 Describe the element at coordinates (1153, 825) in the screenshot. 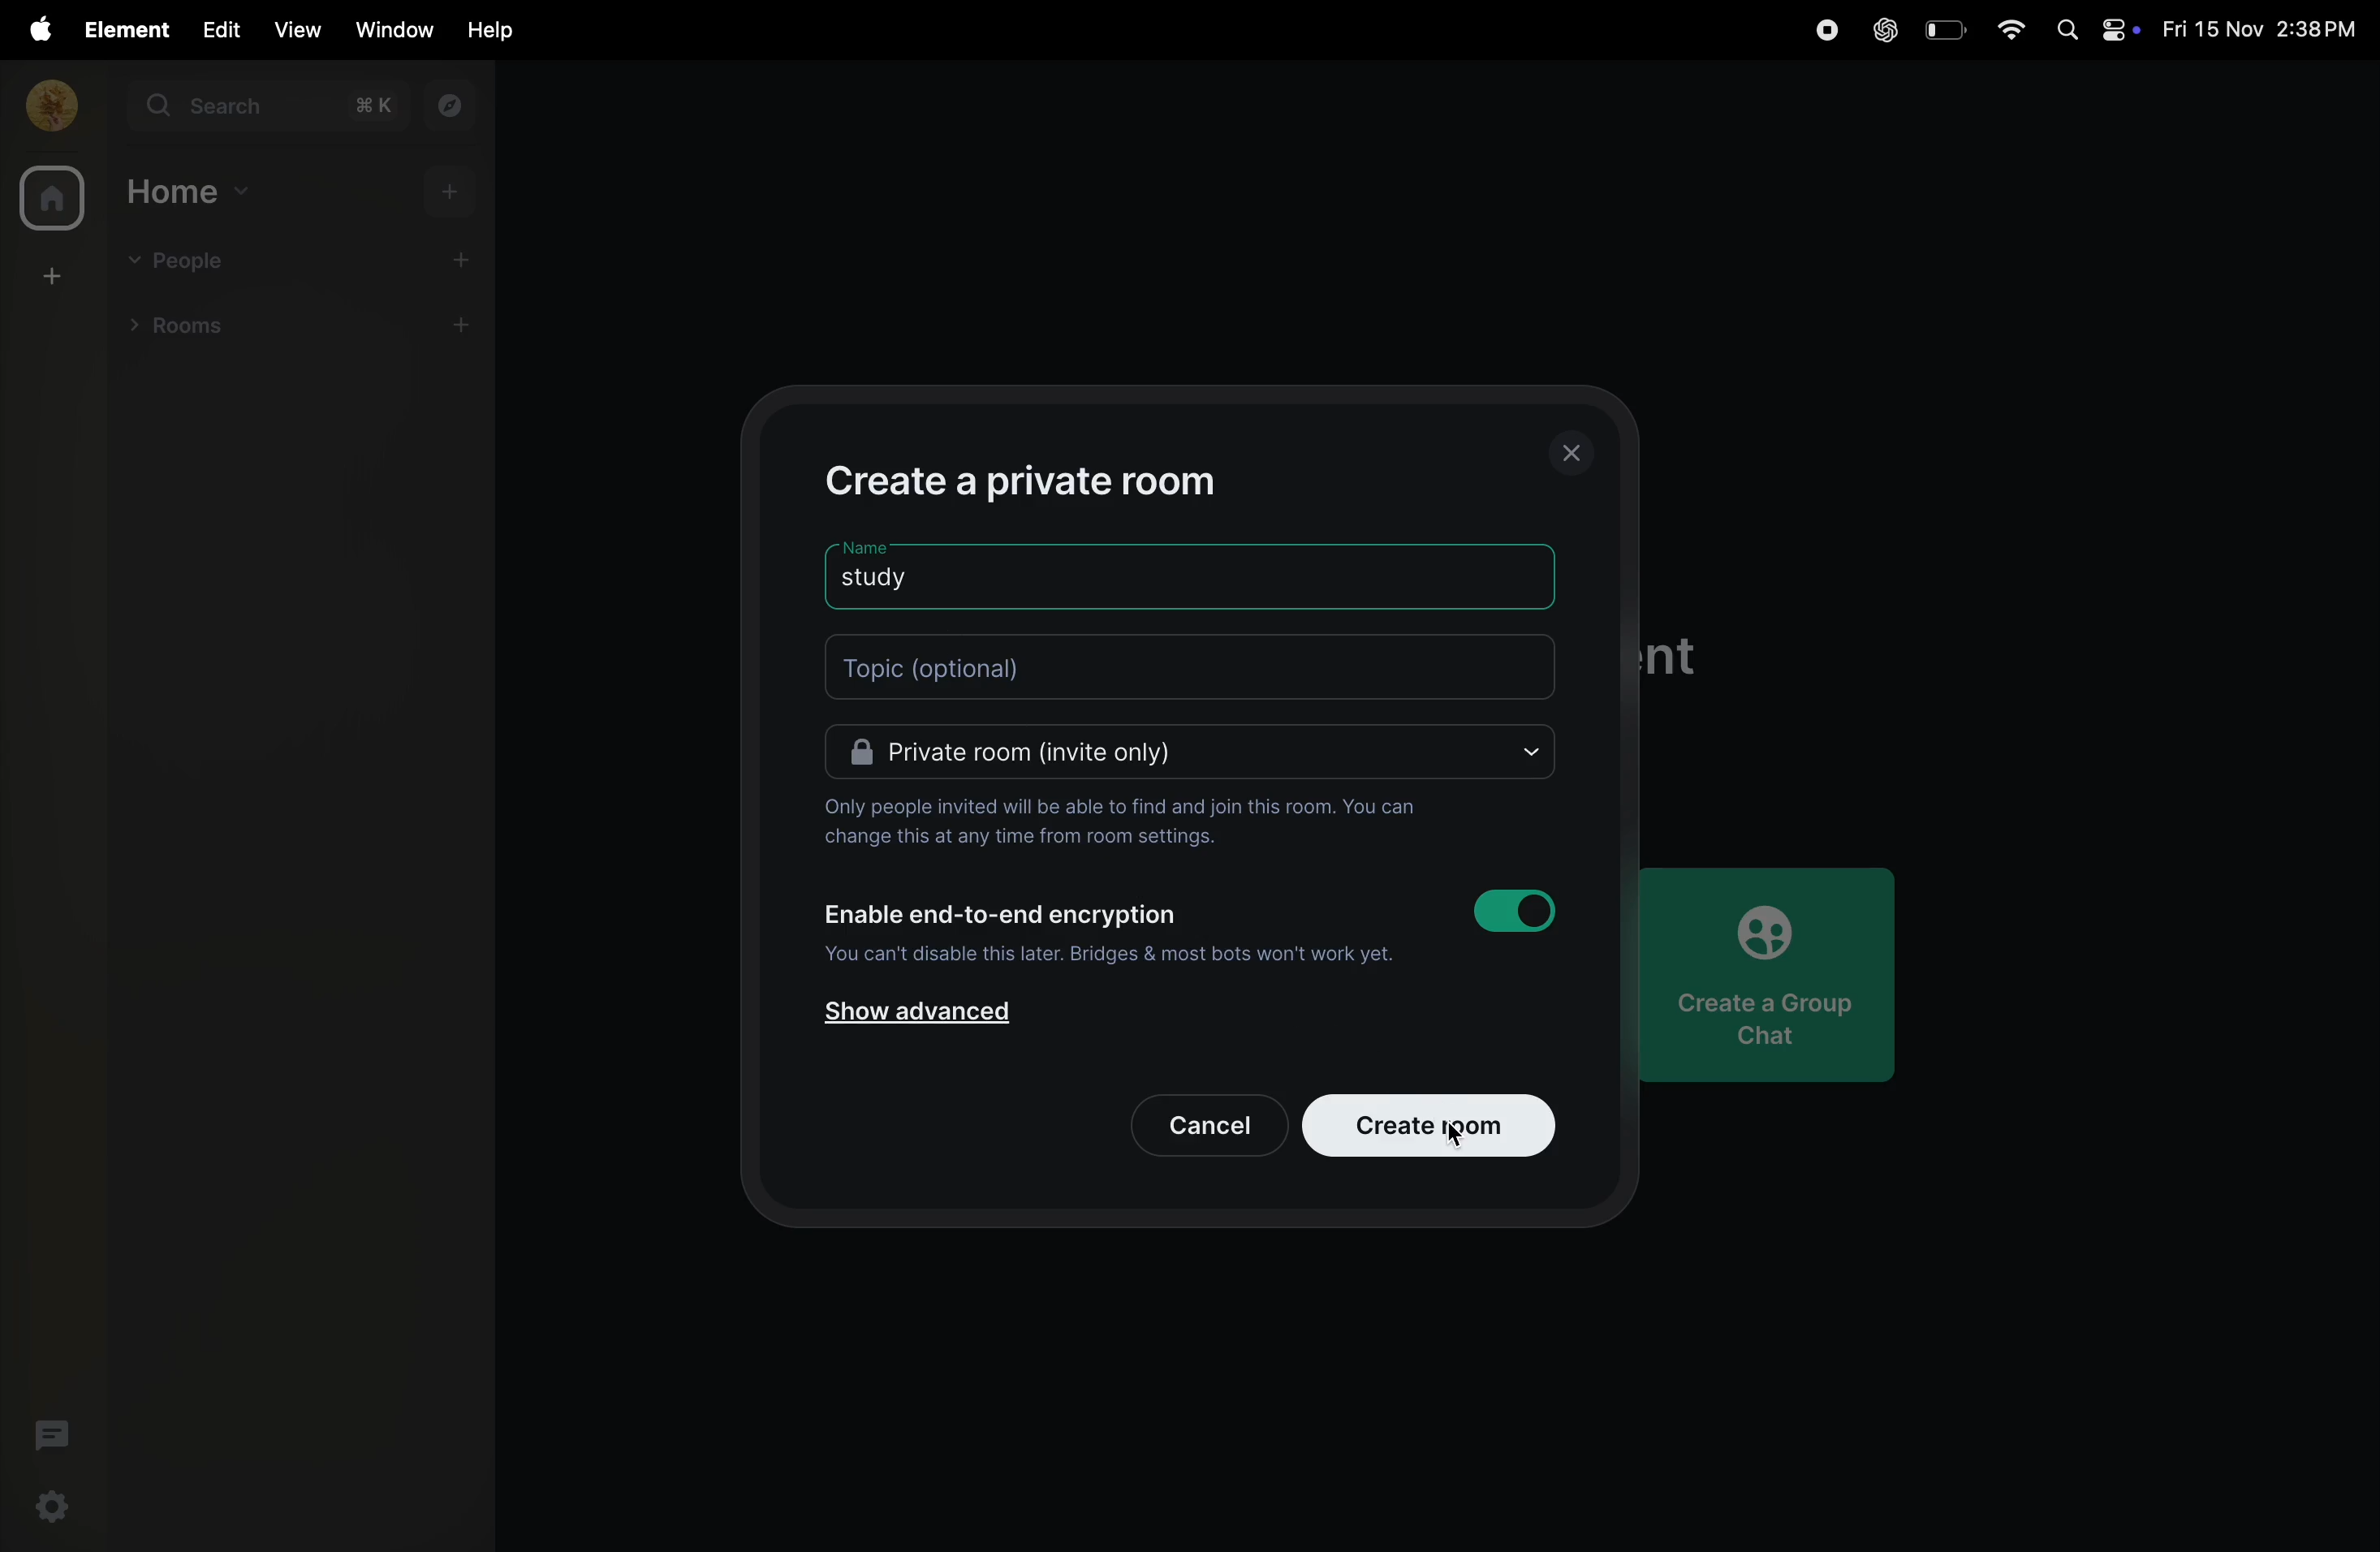

I see `Only people invited will be able to find and join this room. You can
change this at any time from room settings.` at that location.